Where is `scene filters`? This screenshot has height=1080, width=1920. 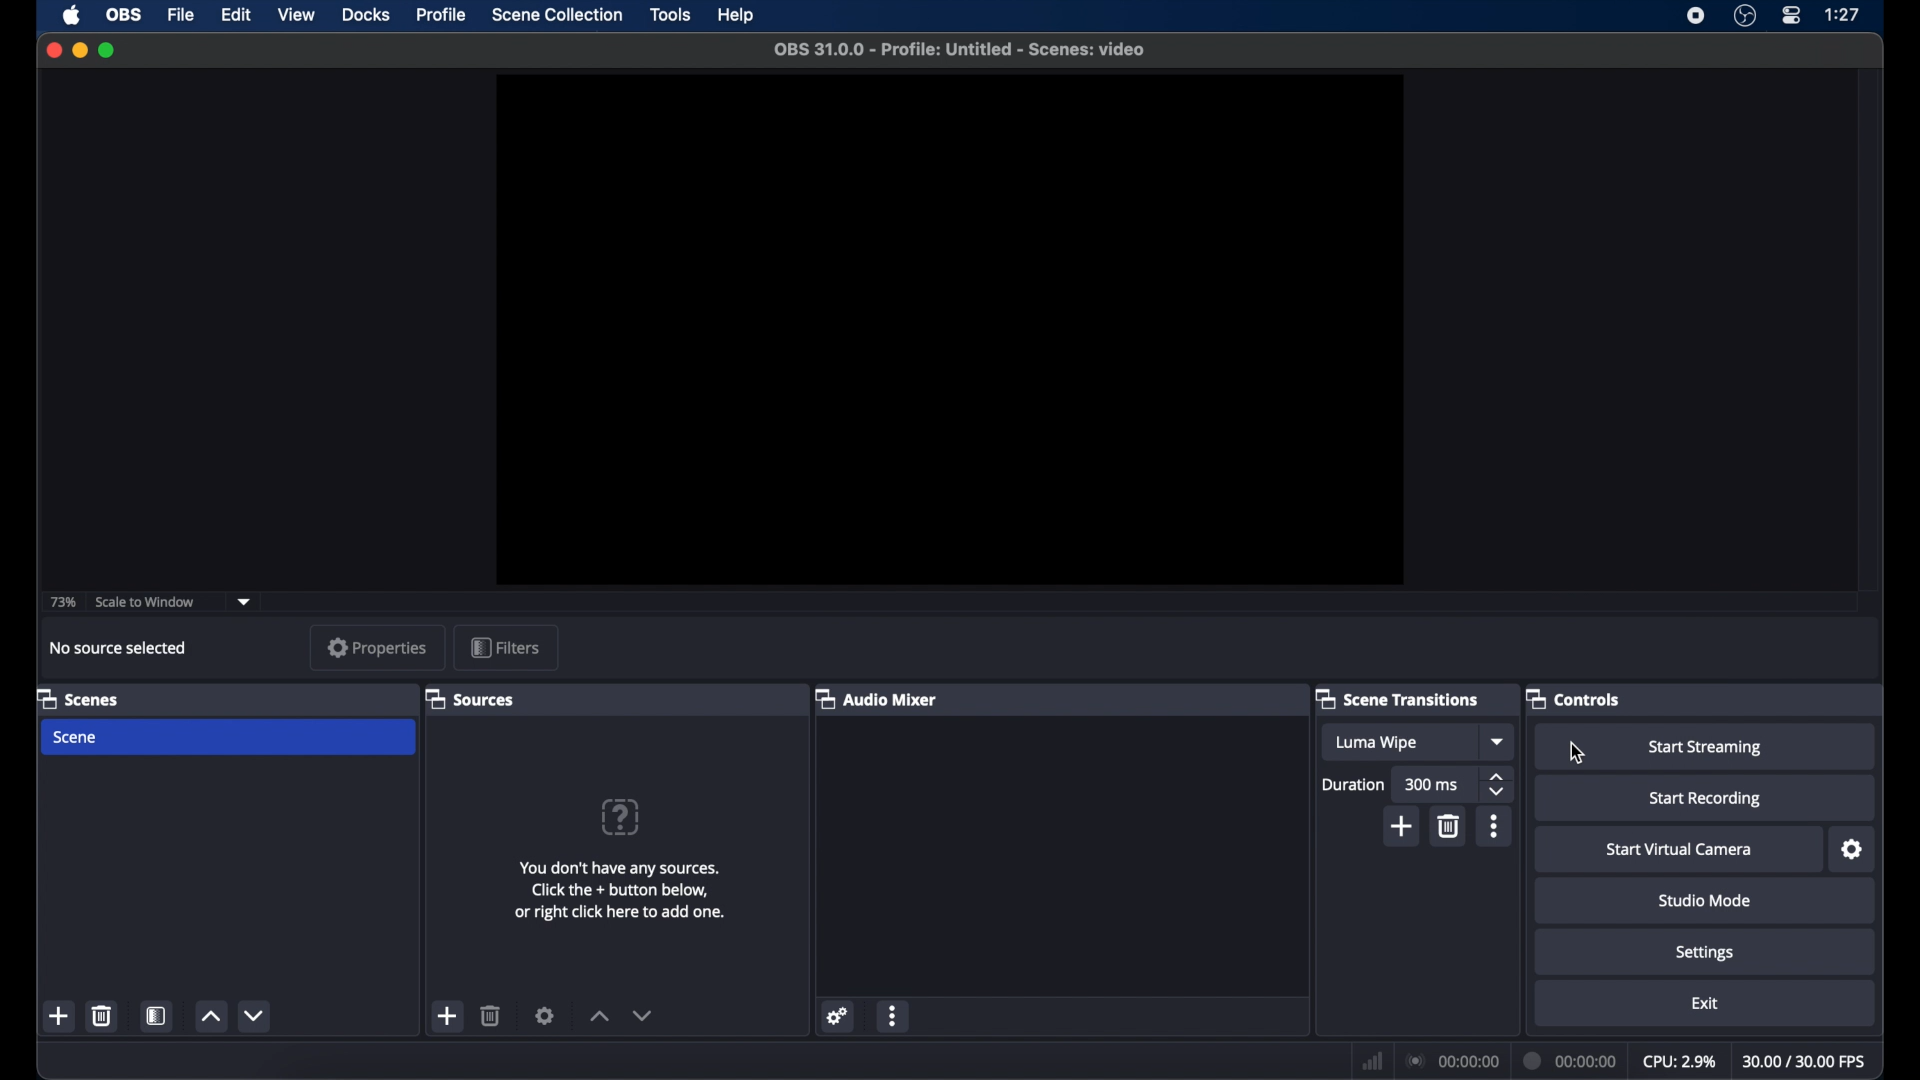 scene filters is located at coordinates (158, 1016).